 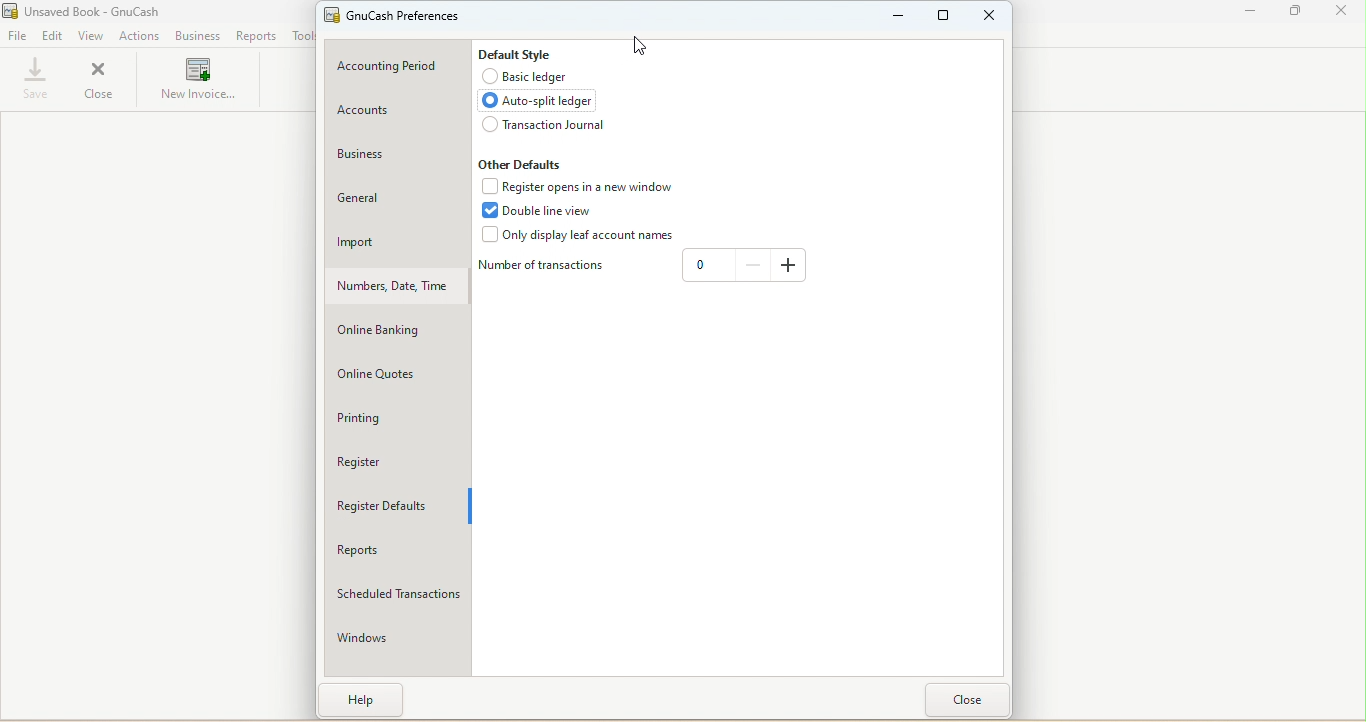 I want to click on Transaction journal, so click(x=540, y=126).